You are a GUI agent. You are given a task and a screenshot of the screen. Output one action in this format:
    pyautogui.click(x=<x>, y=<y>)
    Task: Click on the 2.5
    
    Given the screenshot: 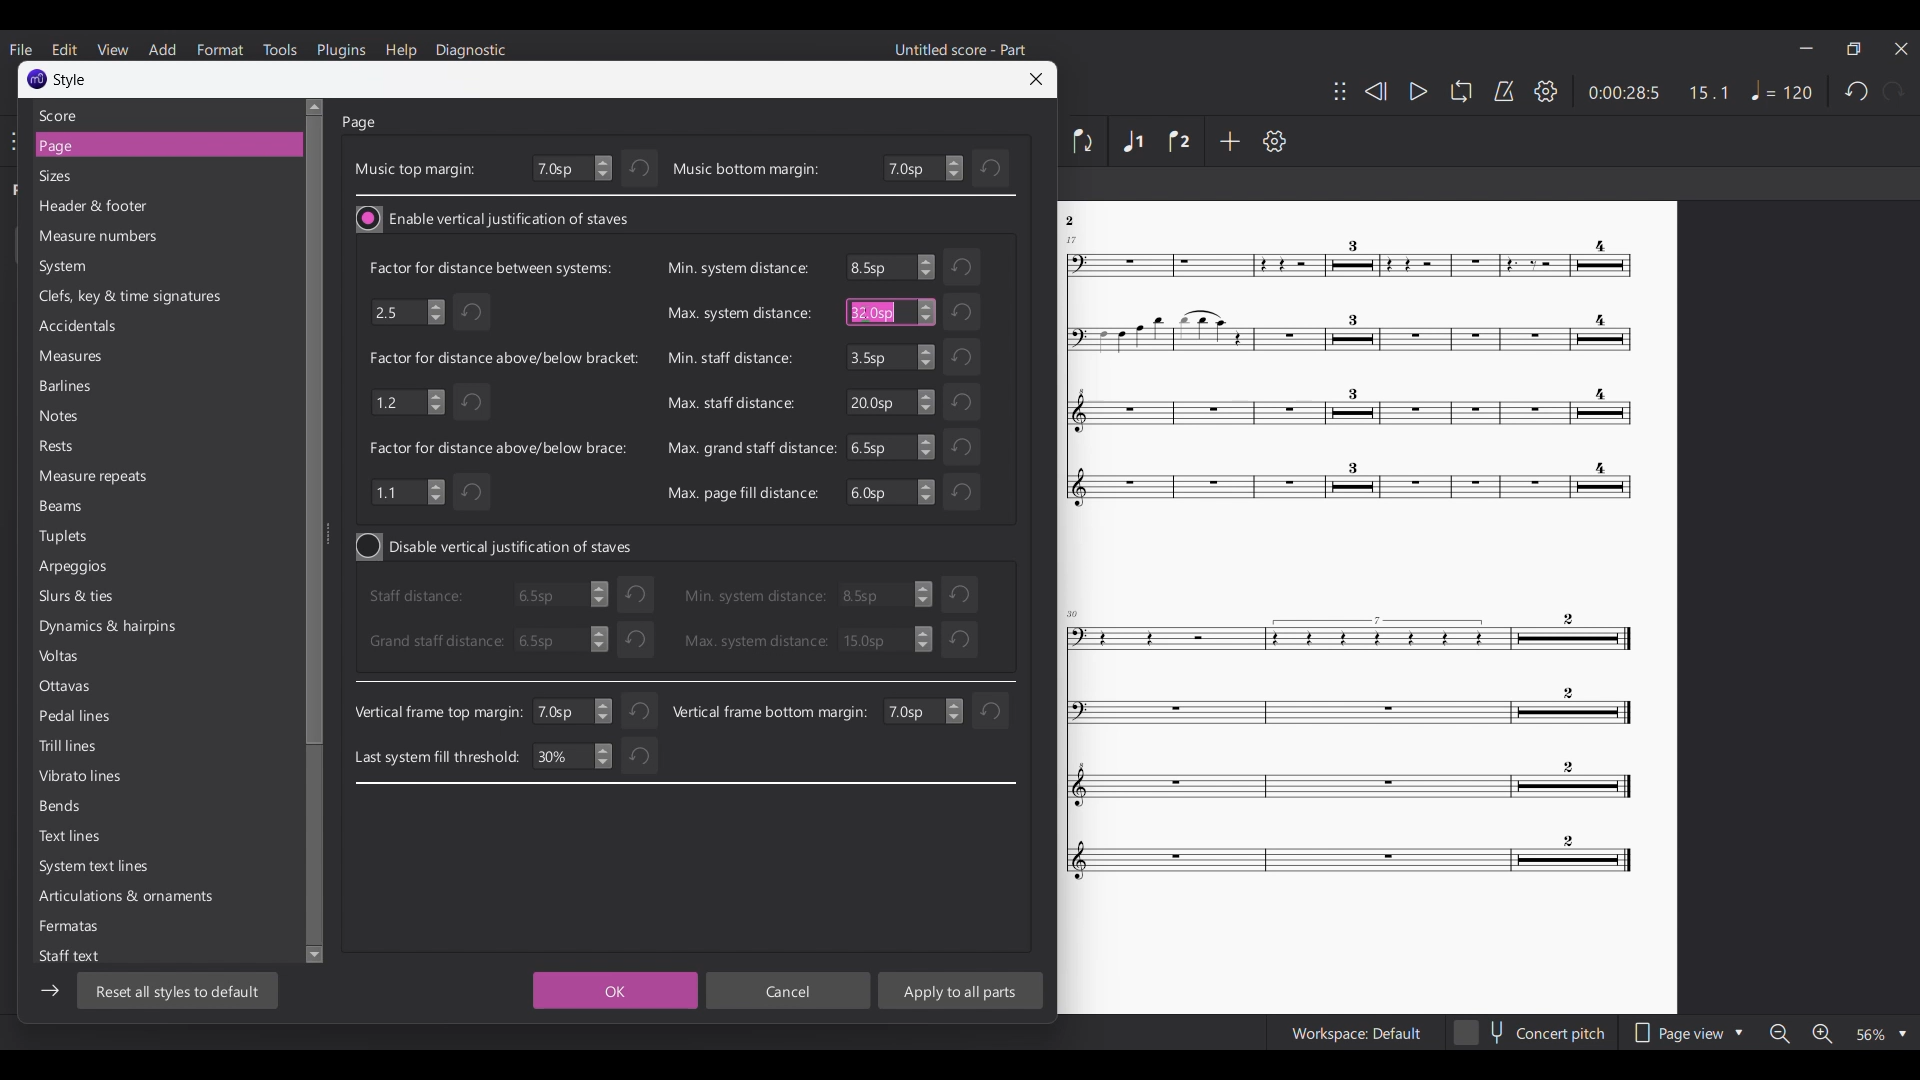 What is the action you would take?
    pyautogui.click(x=406, y=310)
    